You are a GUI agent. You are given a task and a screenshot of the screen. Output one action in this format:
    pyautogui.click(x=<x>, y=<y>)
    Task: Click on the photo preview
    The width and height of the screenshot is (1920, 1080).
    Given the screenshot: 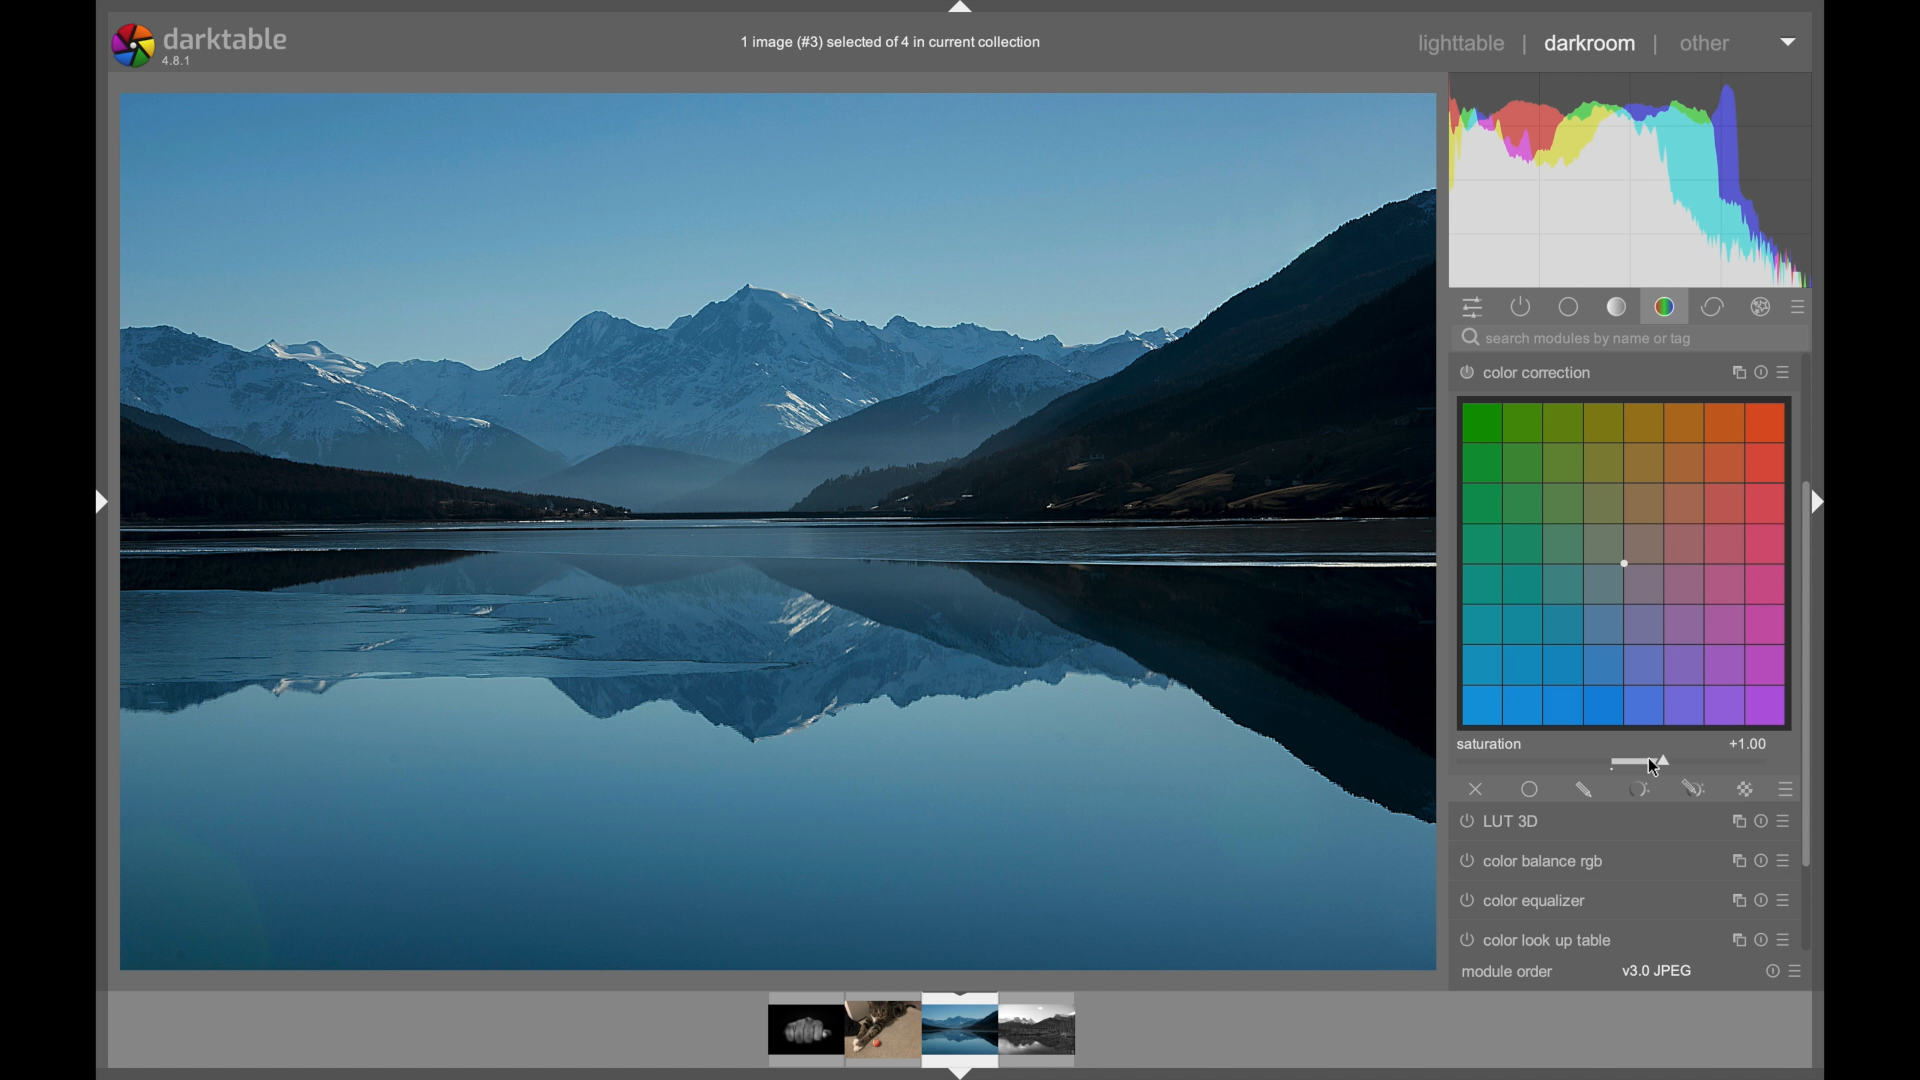 What is the action you would take?
    pyautogui.click(x=793, y=1033)
    